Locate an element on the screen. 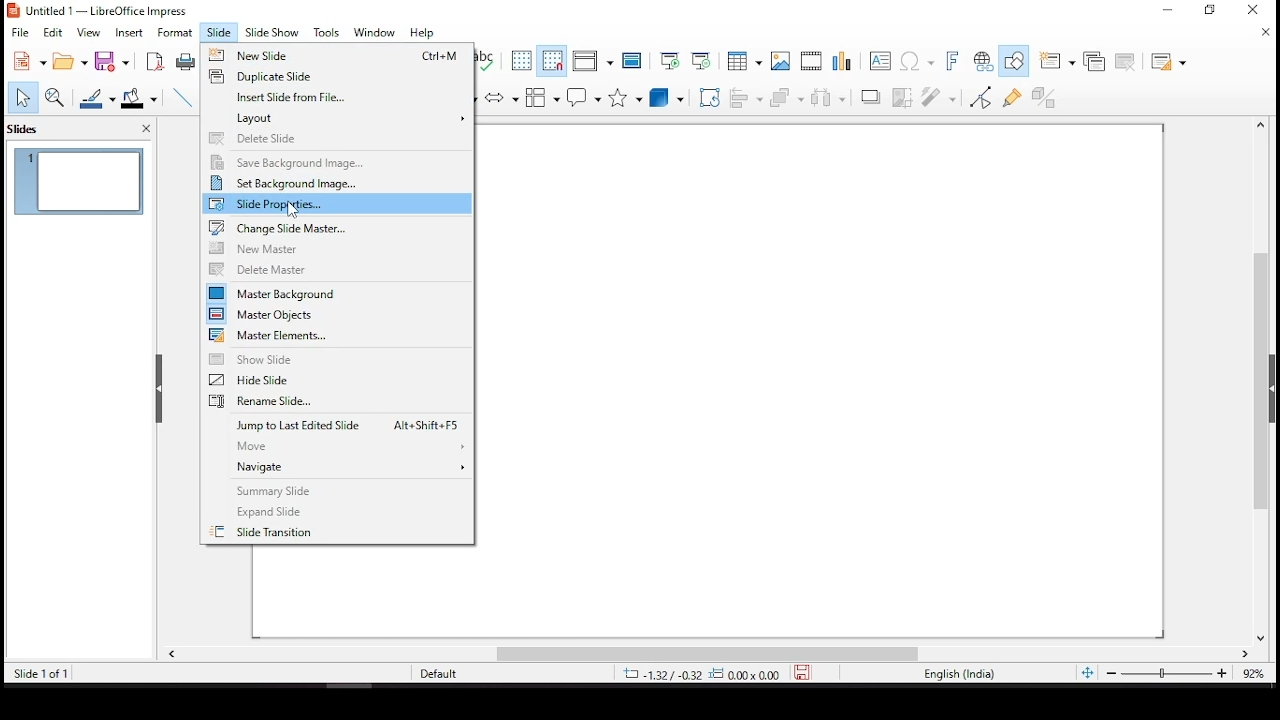 The image size is (1280, 720). scroll bar is located at coordinates (1268, 380).